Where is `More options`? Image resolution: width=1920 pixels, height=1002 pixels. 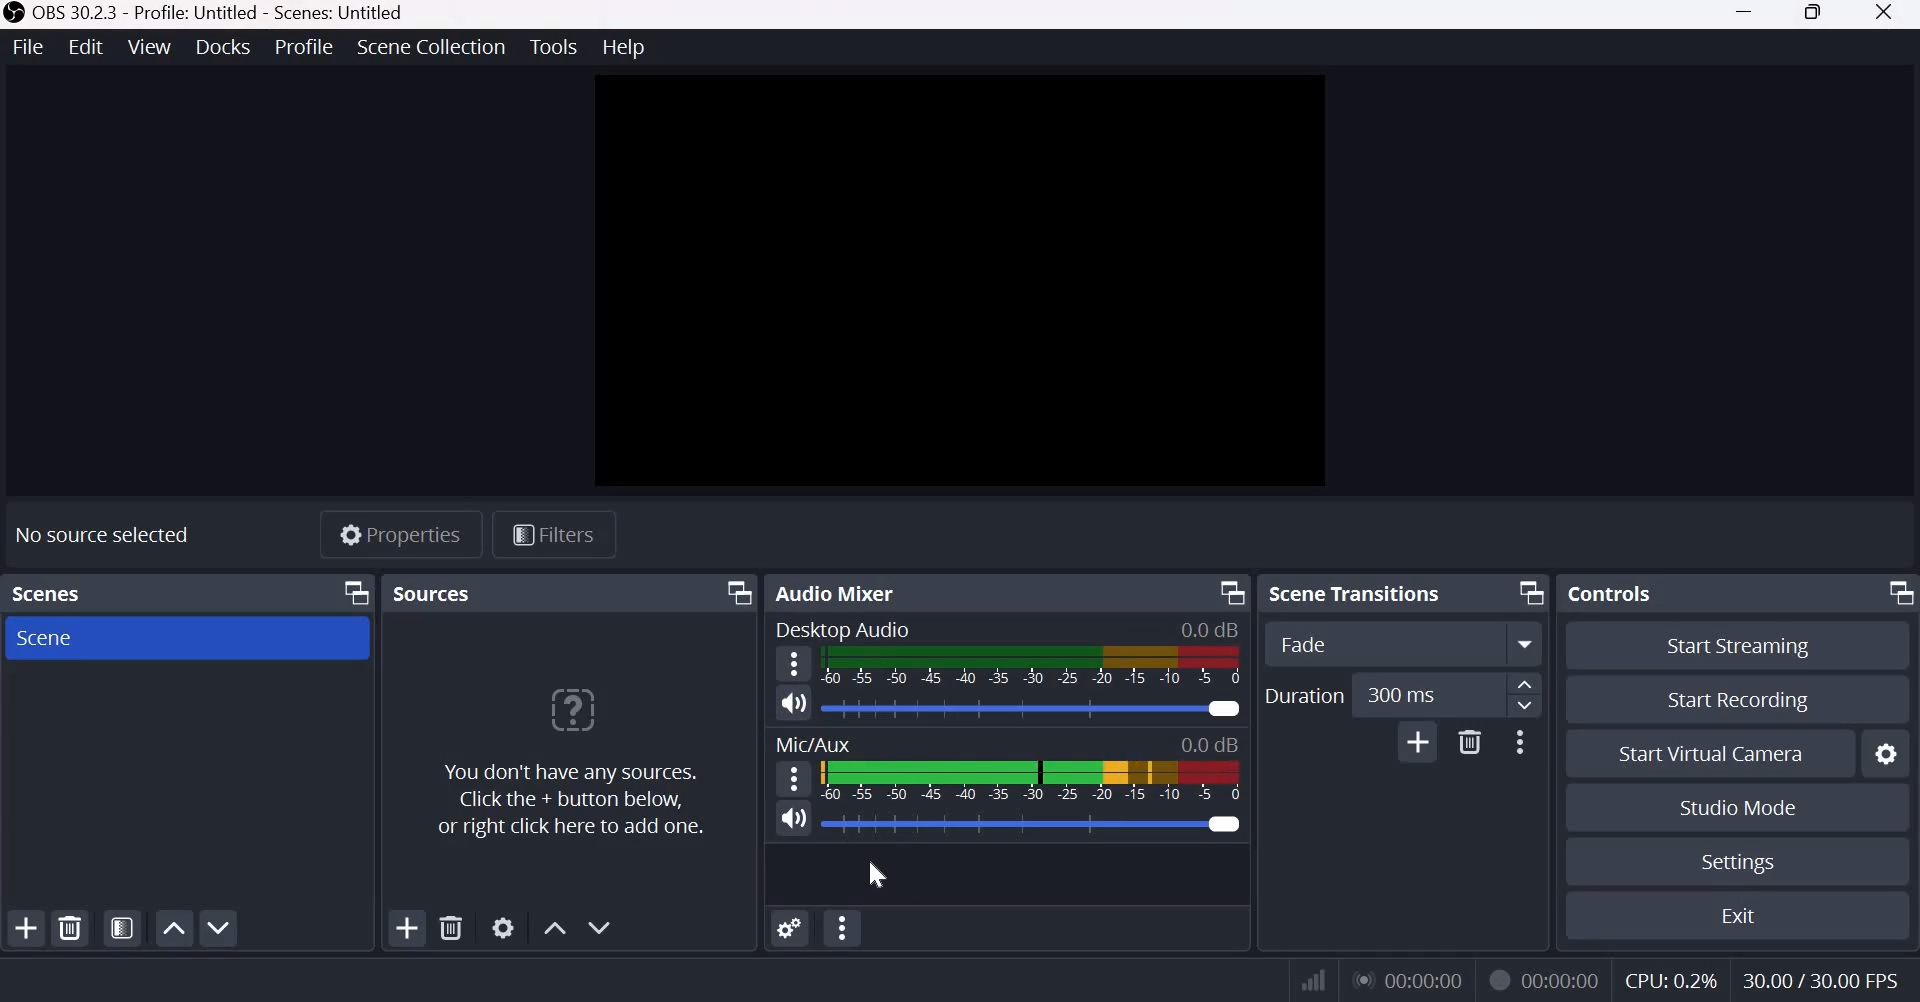 More options is located at coordinates (1519, 742).